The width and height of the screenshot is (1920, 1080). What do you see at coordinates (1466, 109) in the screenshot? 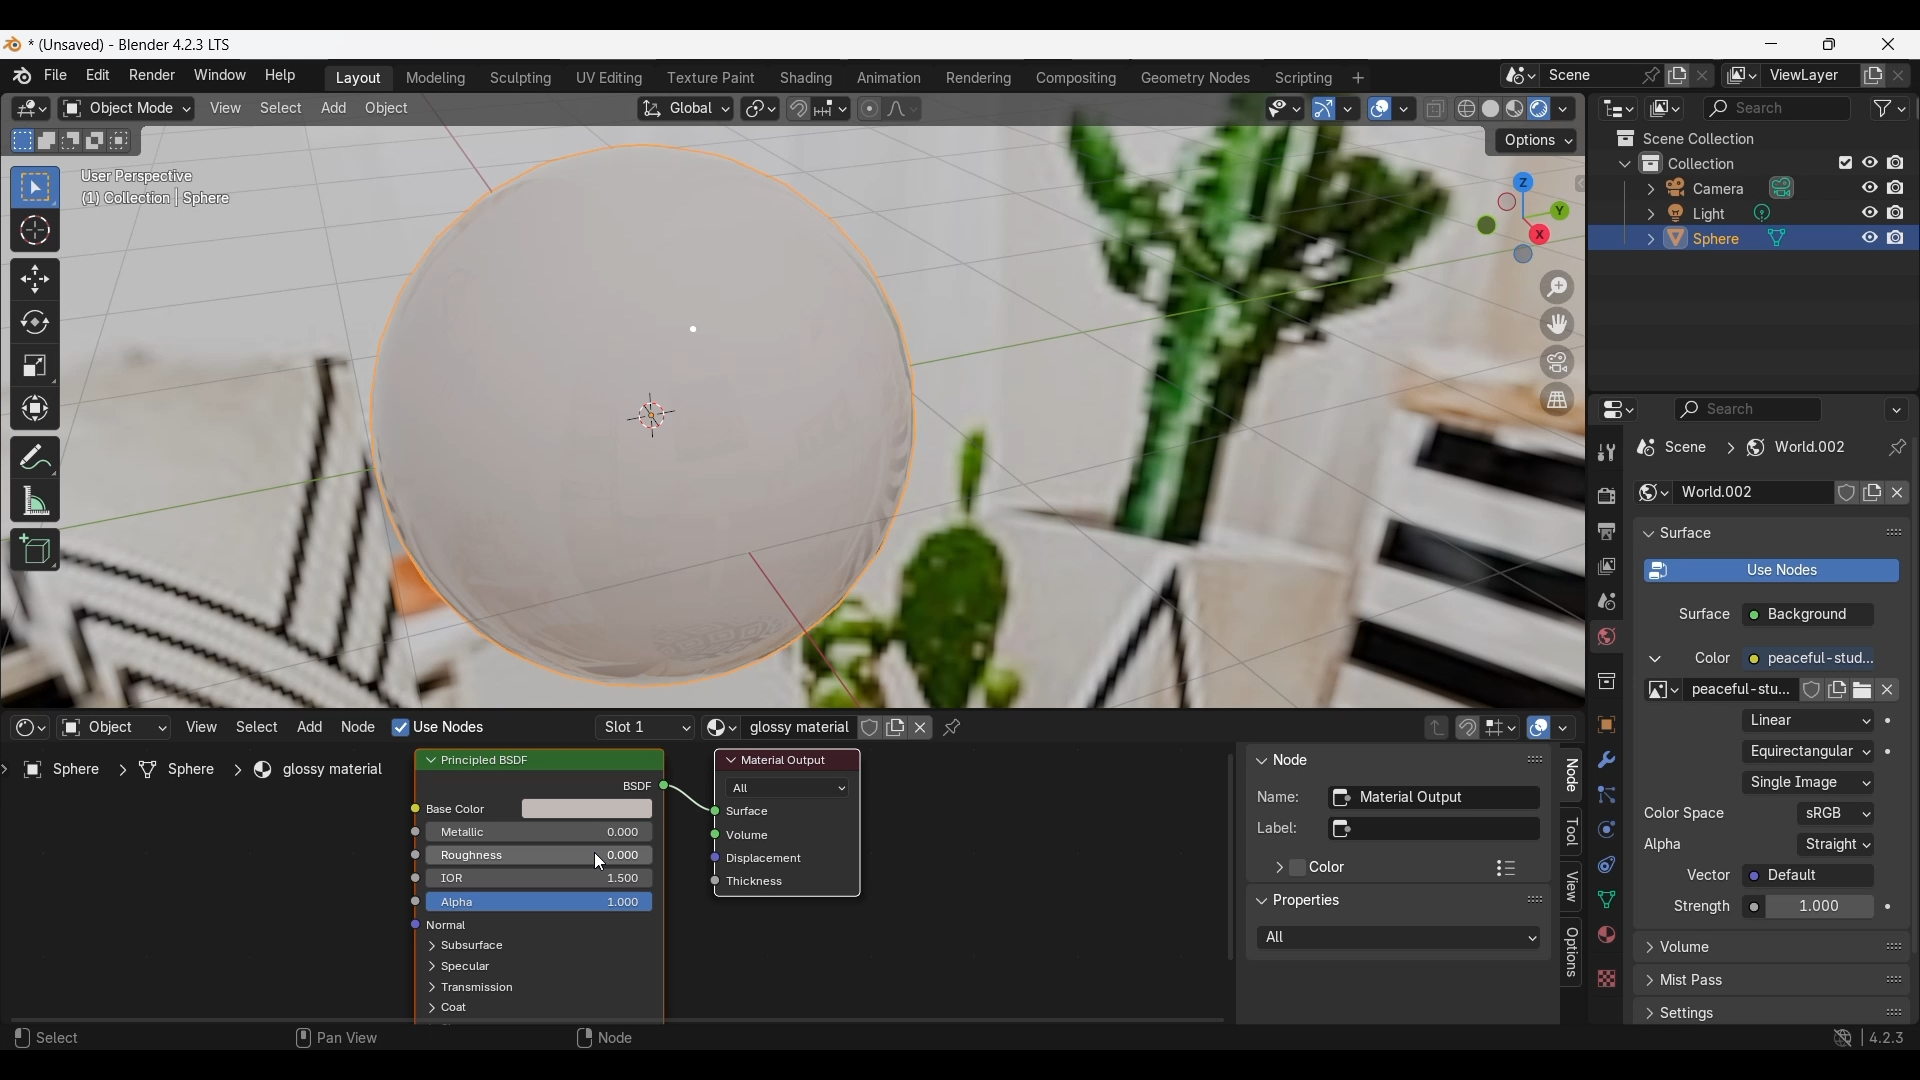
I see `Viewport shading: wireframe` at bounding box center [1466, 109].